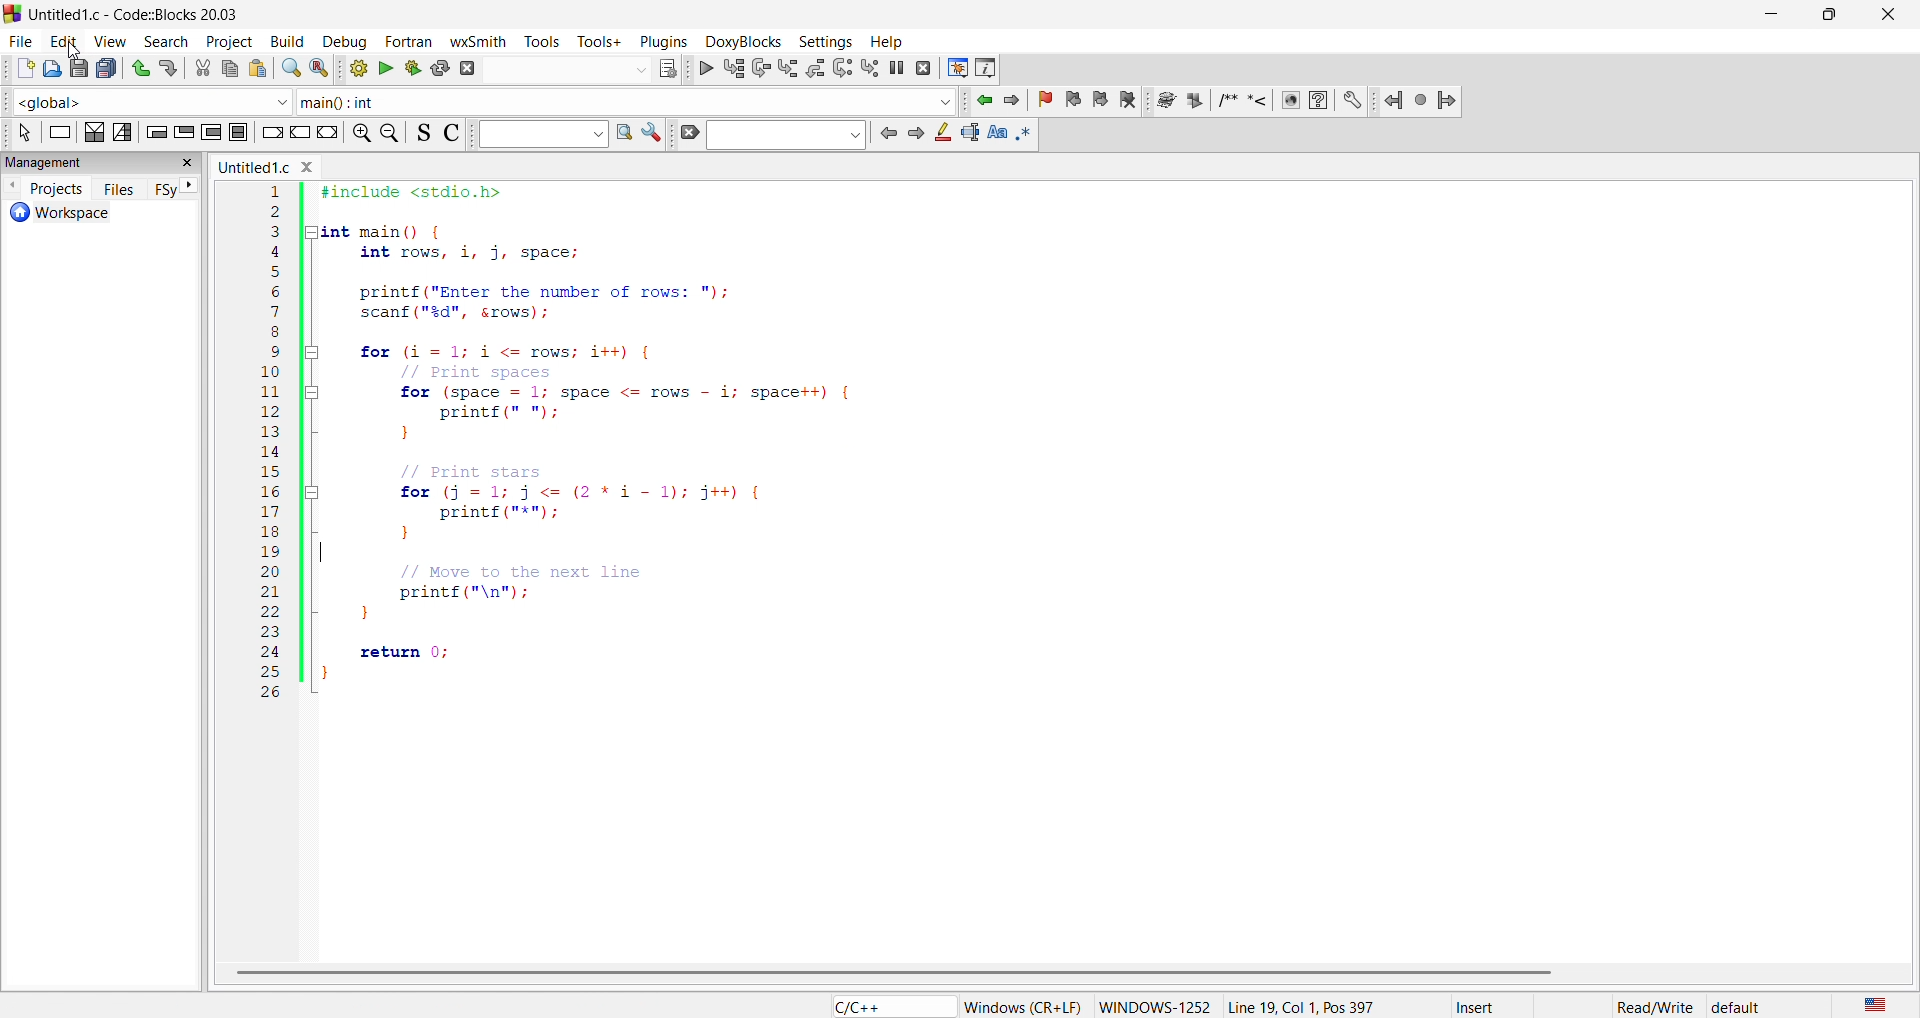 This screenshot has height=1018, width=1920. I want to click on Insert, so click(1493, 1006).